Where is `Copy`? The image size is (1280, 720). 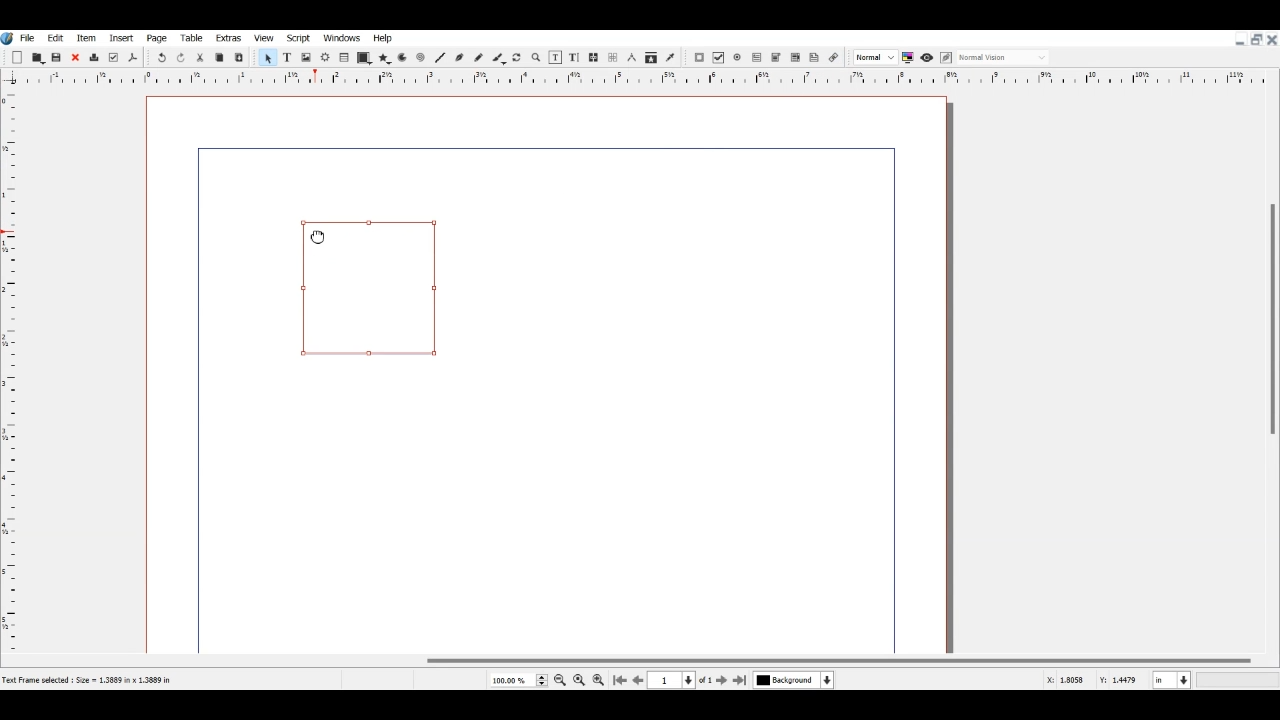 Copy is located at coordinates (218, 57).